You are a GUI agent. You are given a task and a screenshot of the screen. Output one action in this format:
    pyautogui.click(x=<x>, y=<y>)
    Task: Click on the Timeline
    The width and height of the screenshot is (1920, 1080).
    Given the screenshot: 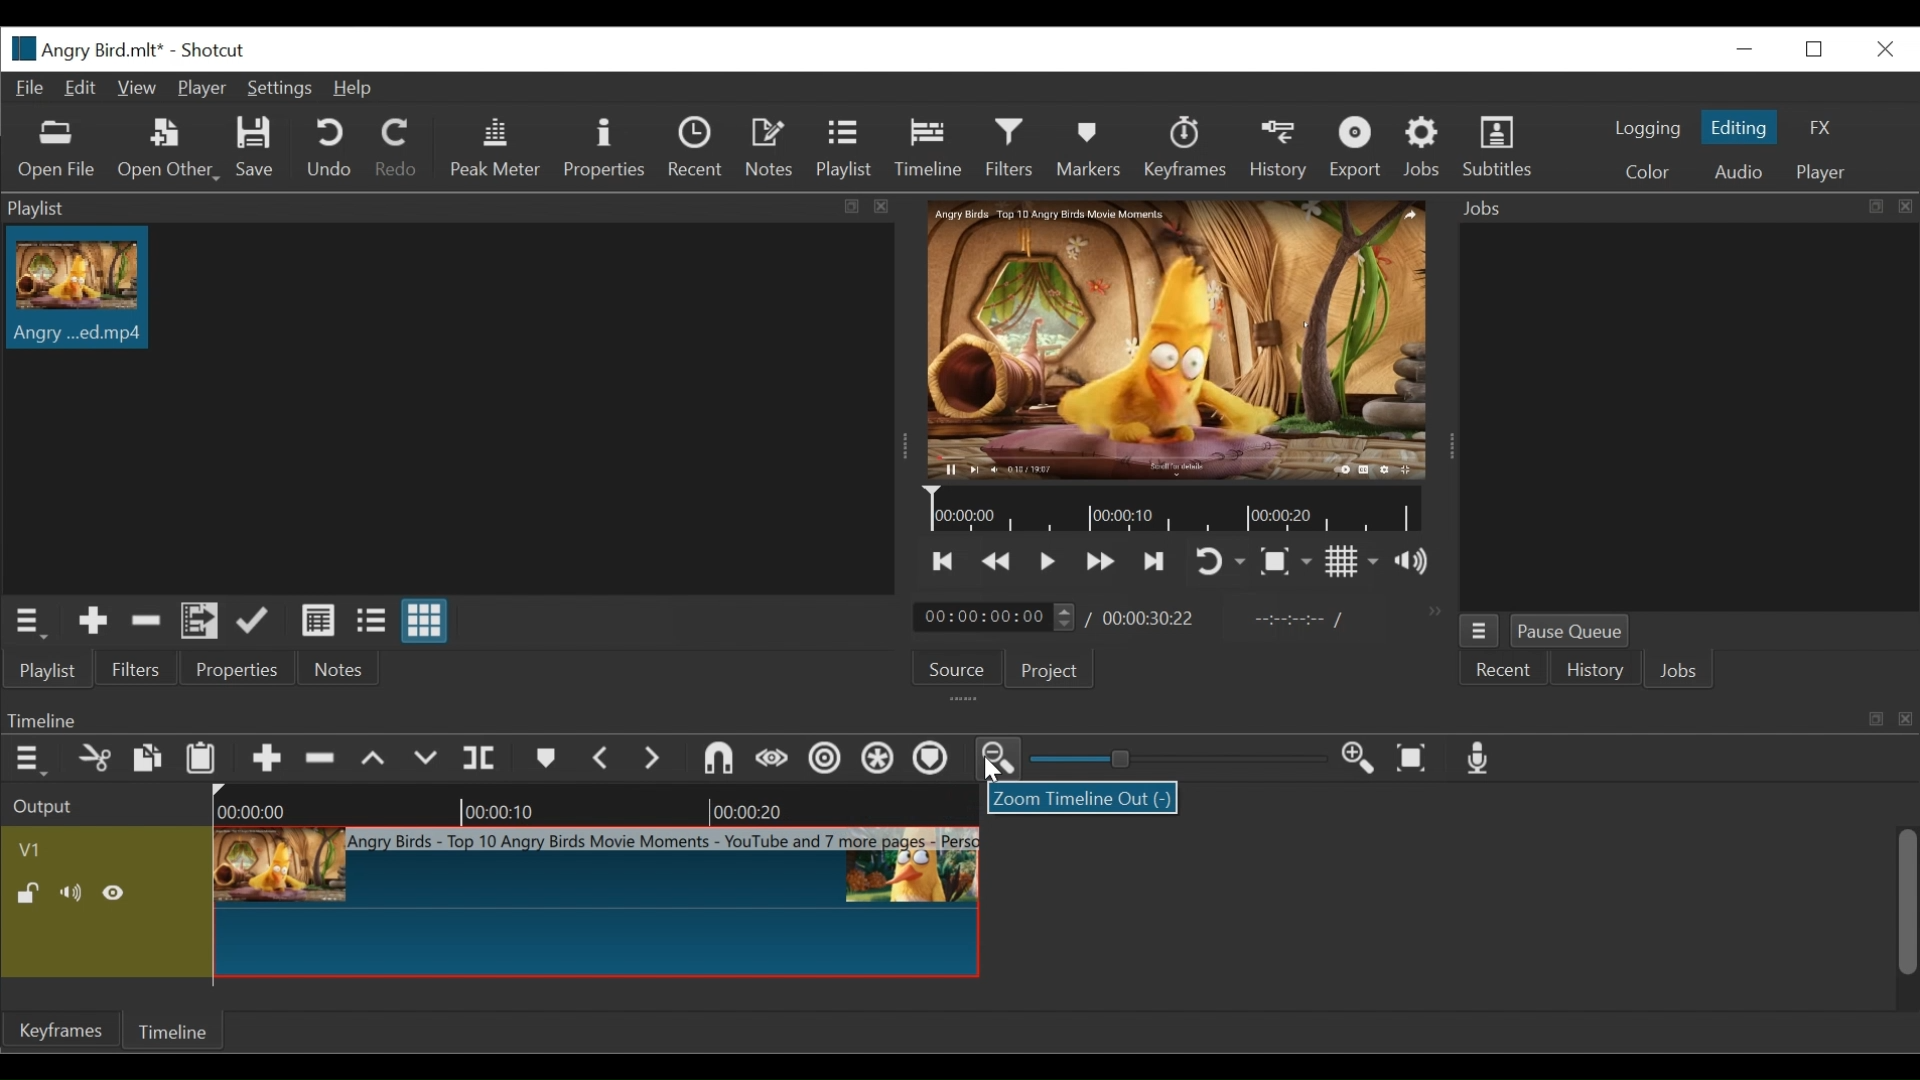 What is the action you would take?
    pyautogui.click(x=928, y=147)
    